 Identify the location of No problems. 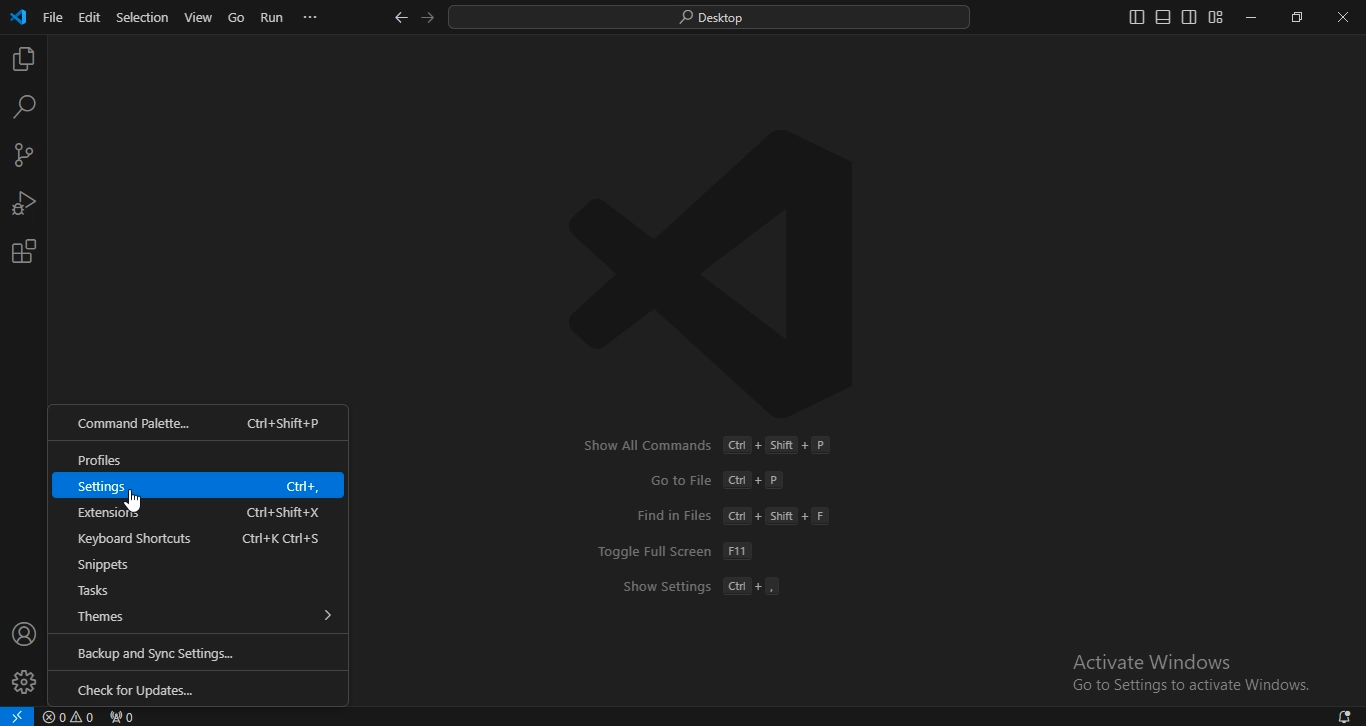
(72, 716).